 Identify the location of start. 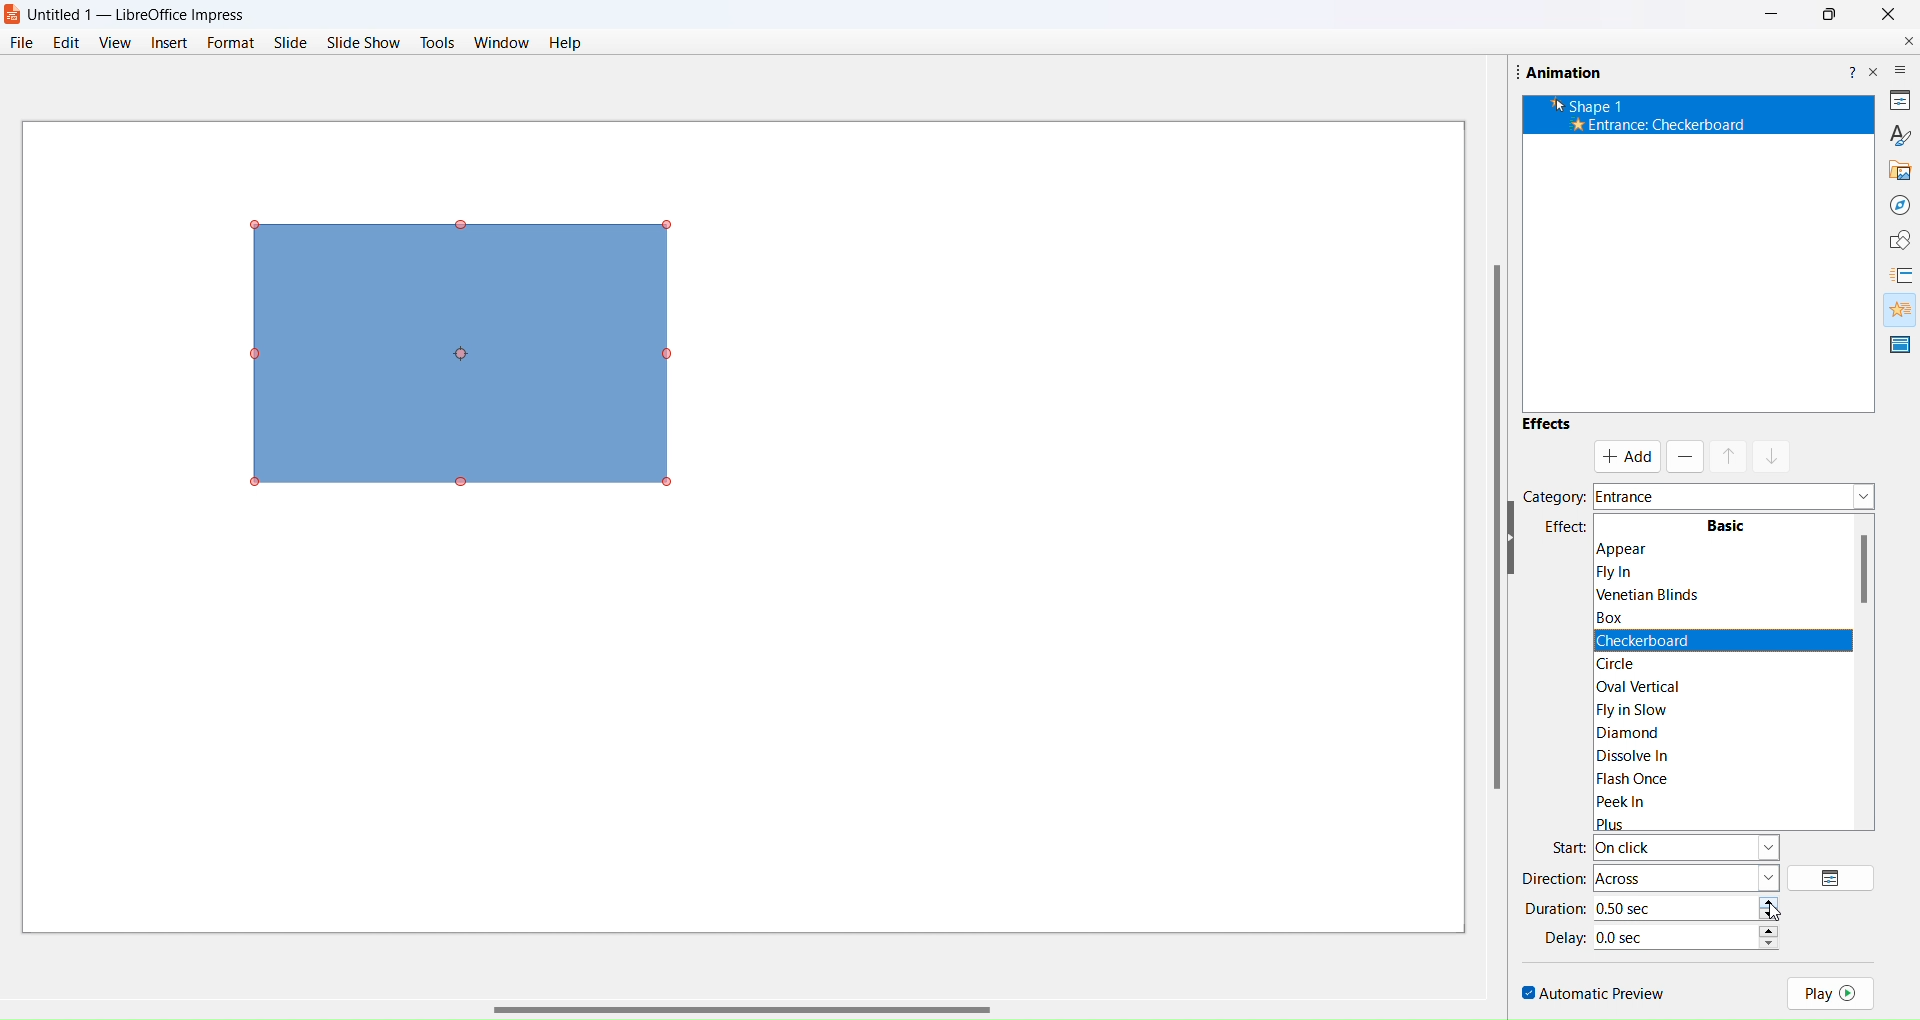
(1568, 845).